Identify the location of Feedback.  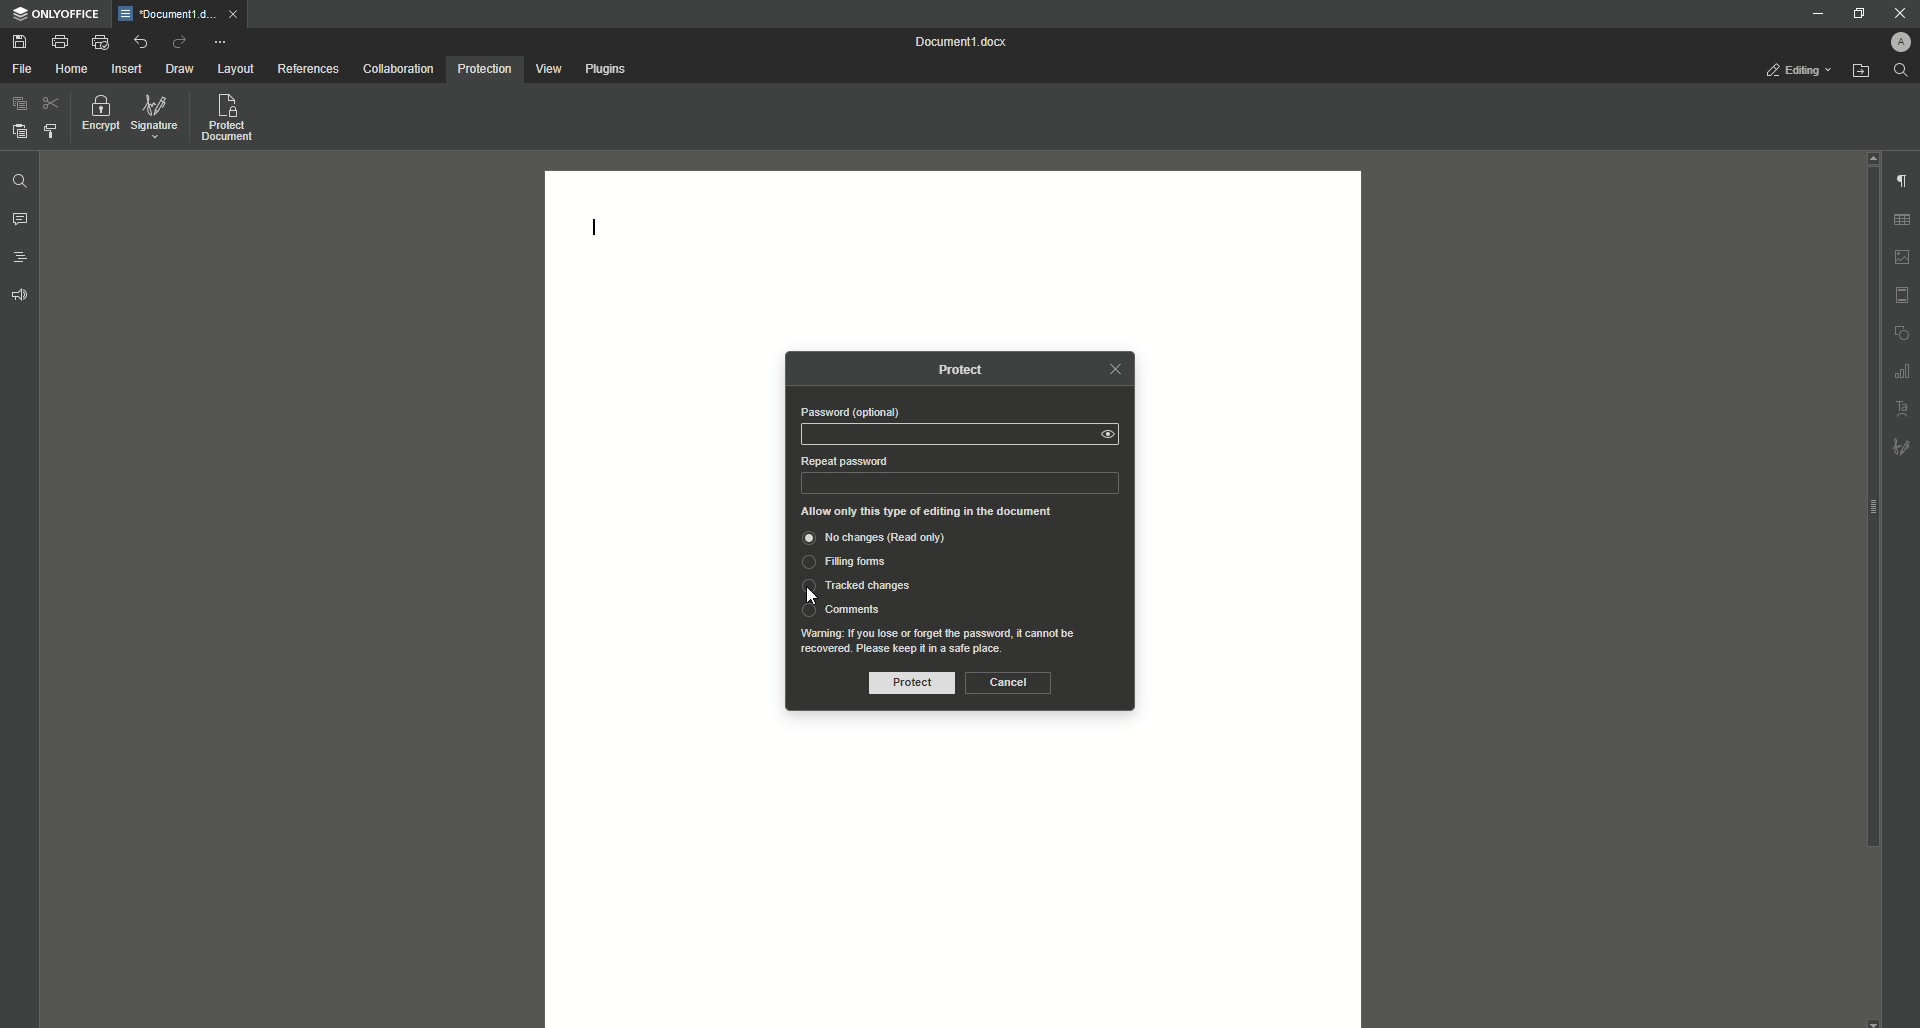
(19, 297).